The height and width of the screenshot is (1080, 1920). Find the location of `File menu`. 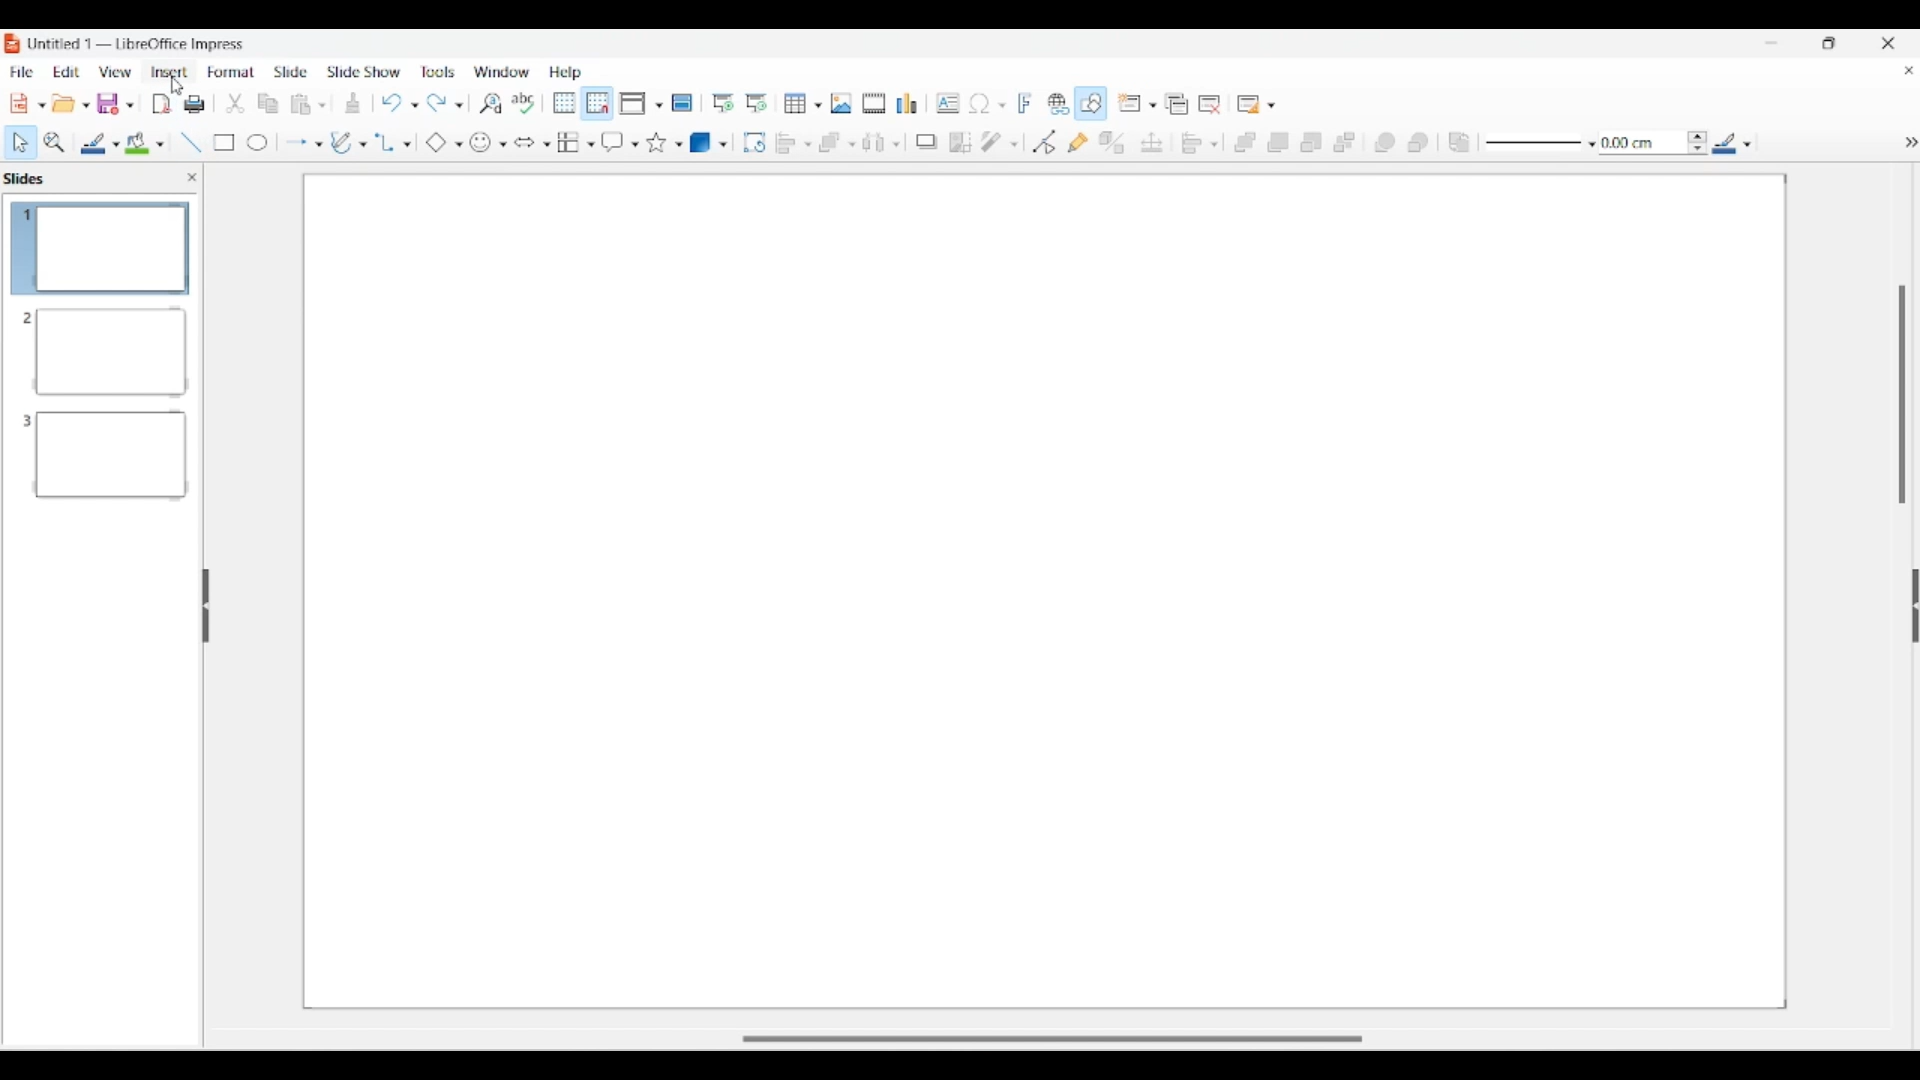

File menu is located at coordinates (21, 72).